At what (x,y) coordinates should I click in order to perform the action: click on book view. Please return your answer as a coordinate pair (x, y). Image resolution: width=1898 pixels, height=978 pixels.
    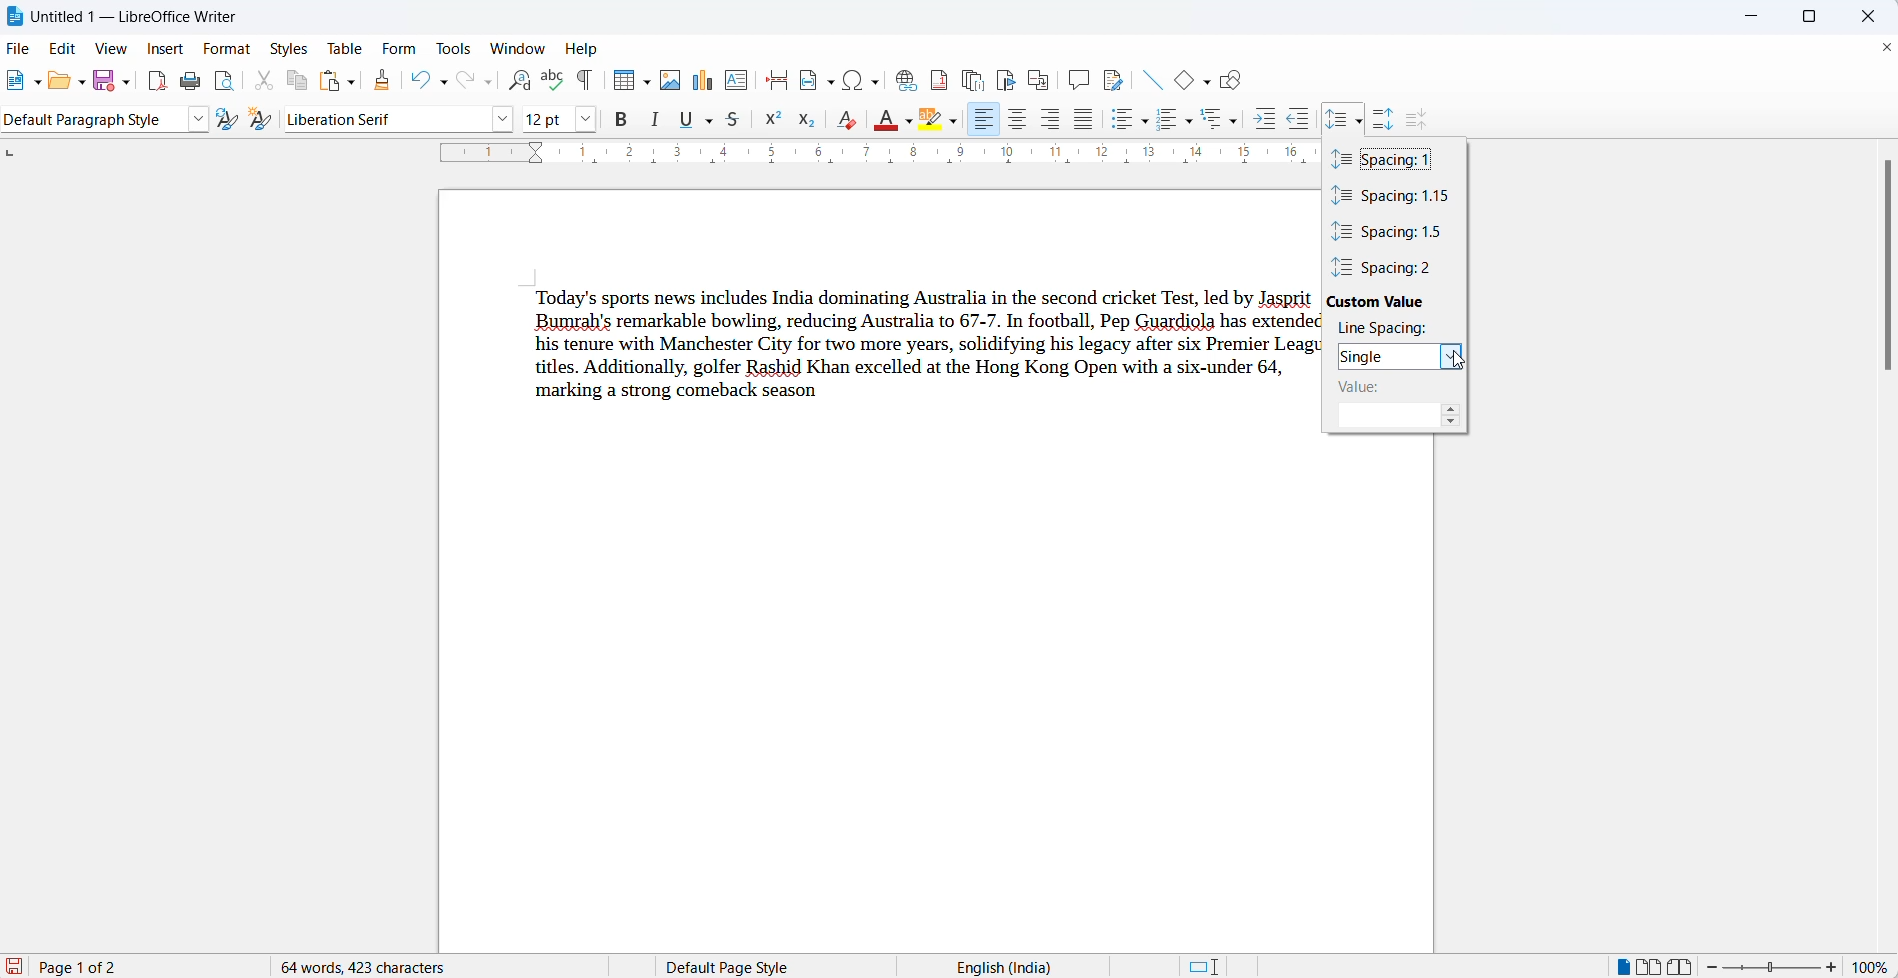
    Looking at the image, I should click on (1683, 964).